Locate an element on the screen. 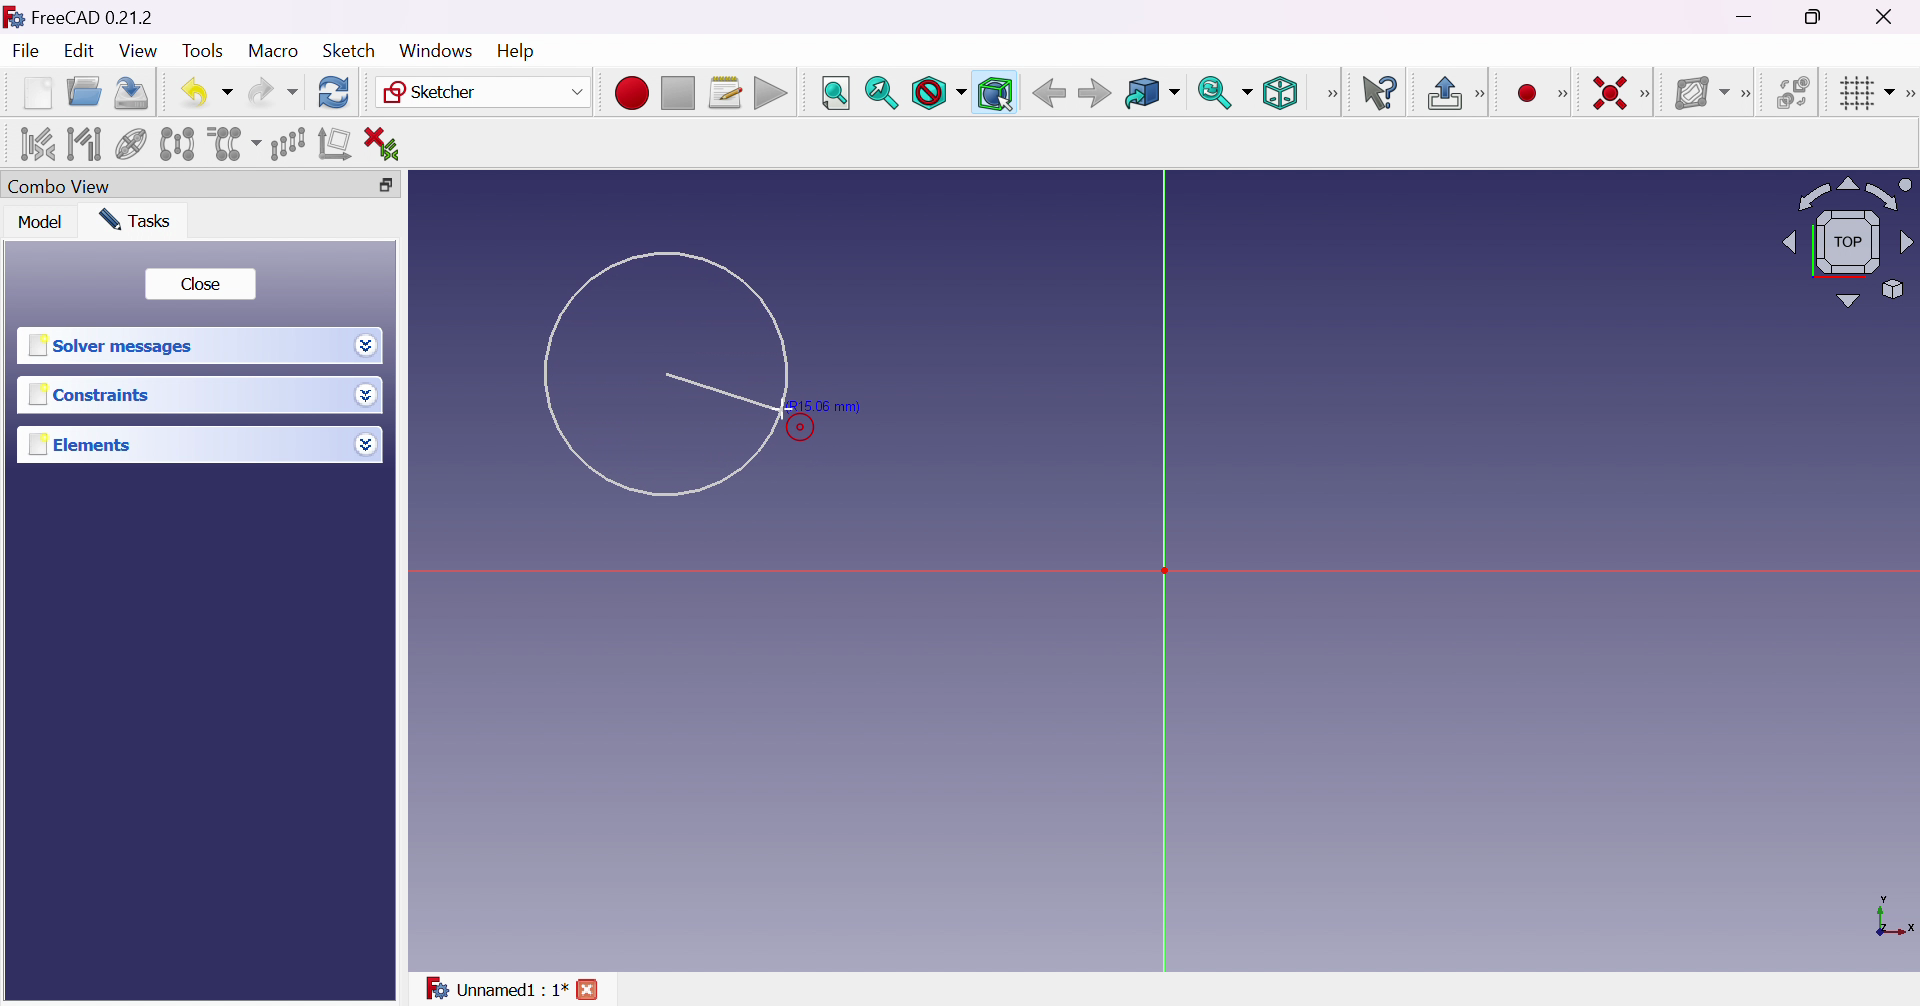  (R15.06 mm) is located at coordinates (832, 406).